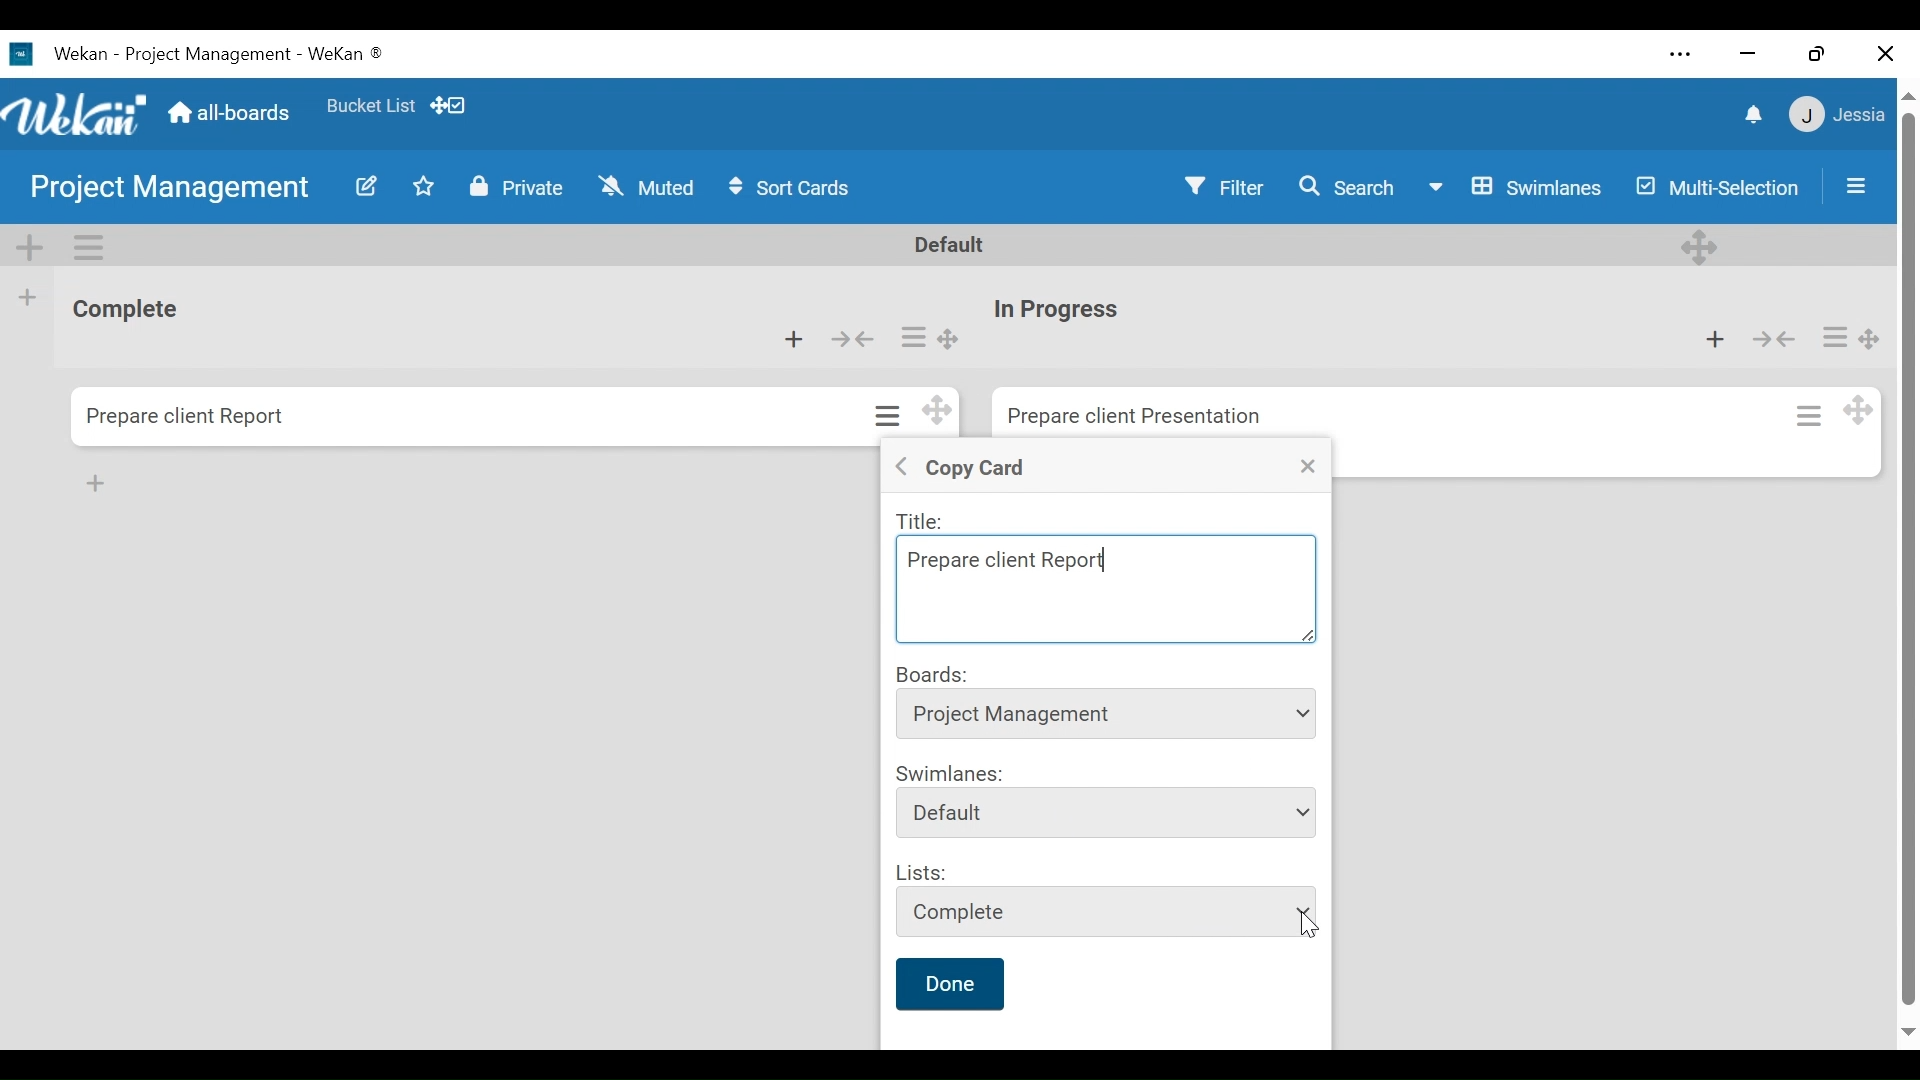  What do you see at coordinates (1849, 113) in the screenshot?
I see `Member` at bounding box center [1849, 113].